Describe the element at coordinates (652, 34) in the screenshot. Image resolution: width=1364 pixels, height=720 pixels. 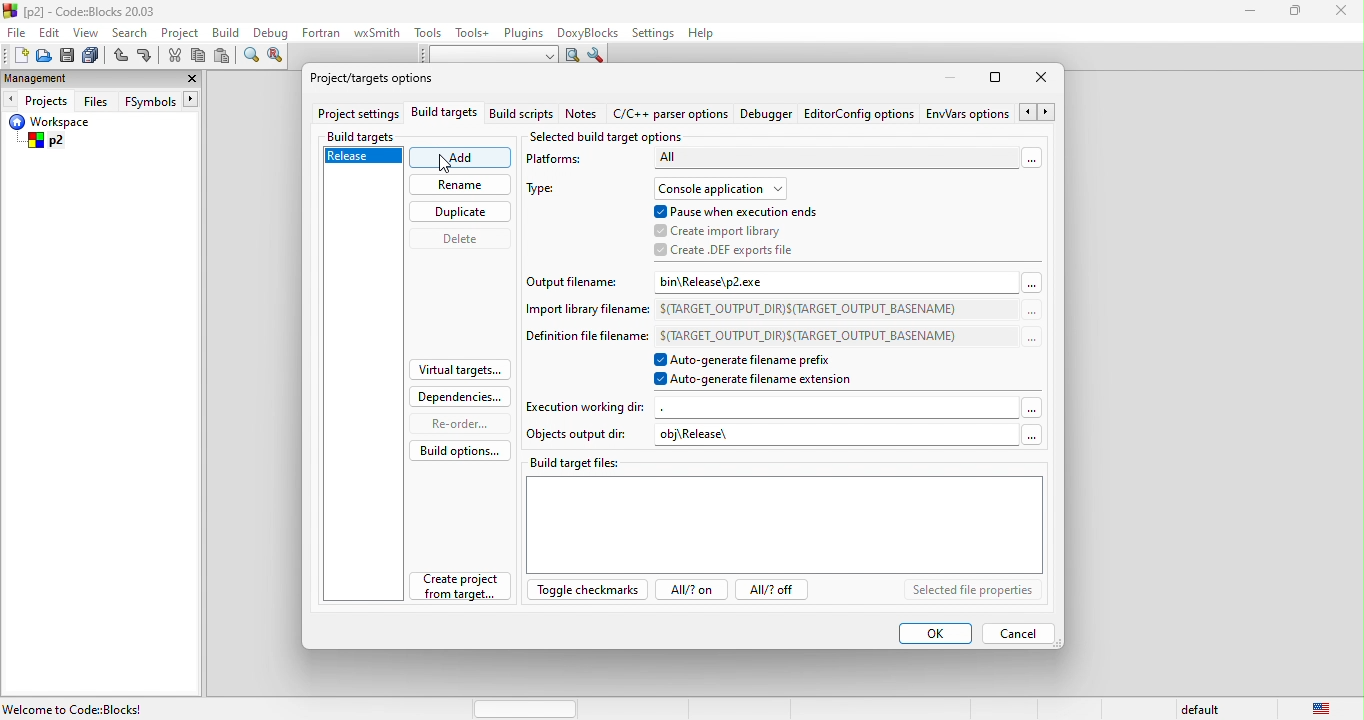
I see `settings` at that location.